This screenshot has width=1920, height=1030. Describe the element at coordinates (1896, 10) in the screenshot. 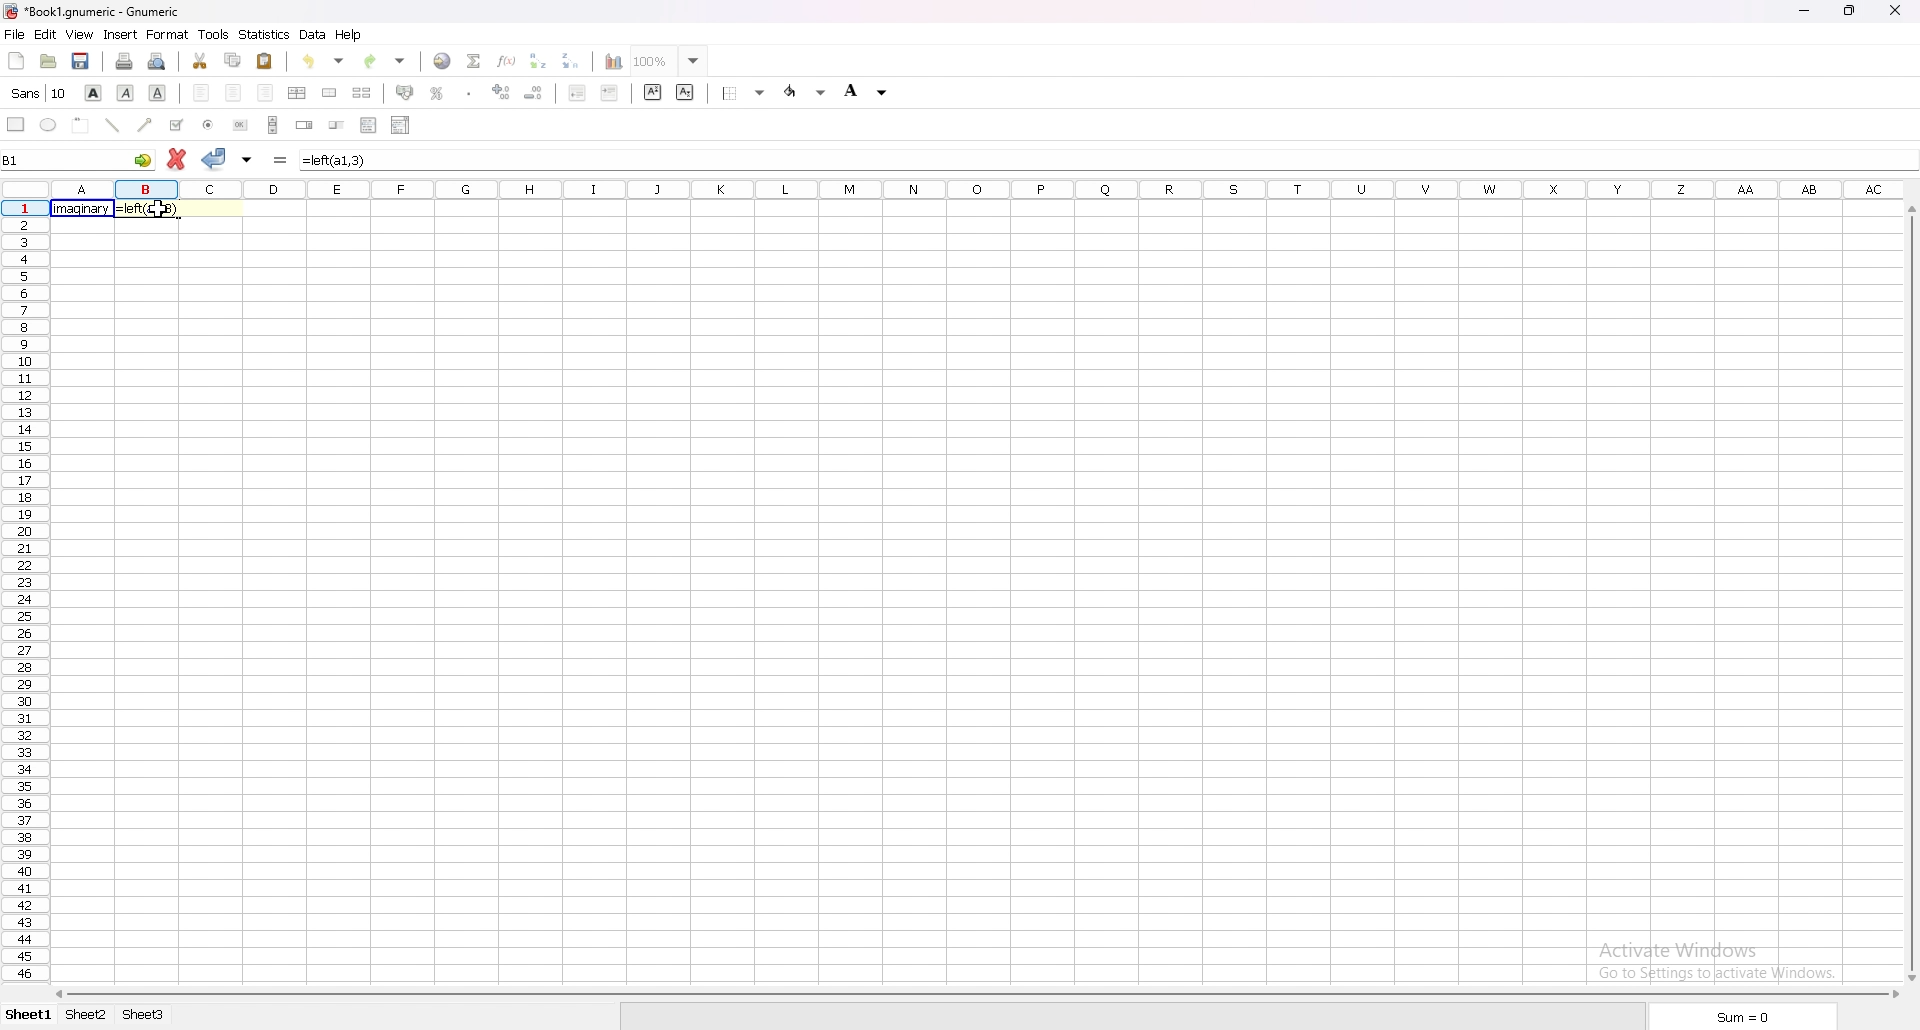

I see `close` at that location.